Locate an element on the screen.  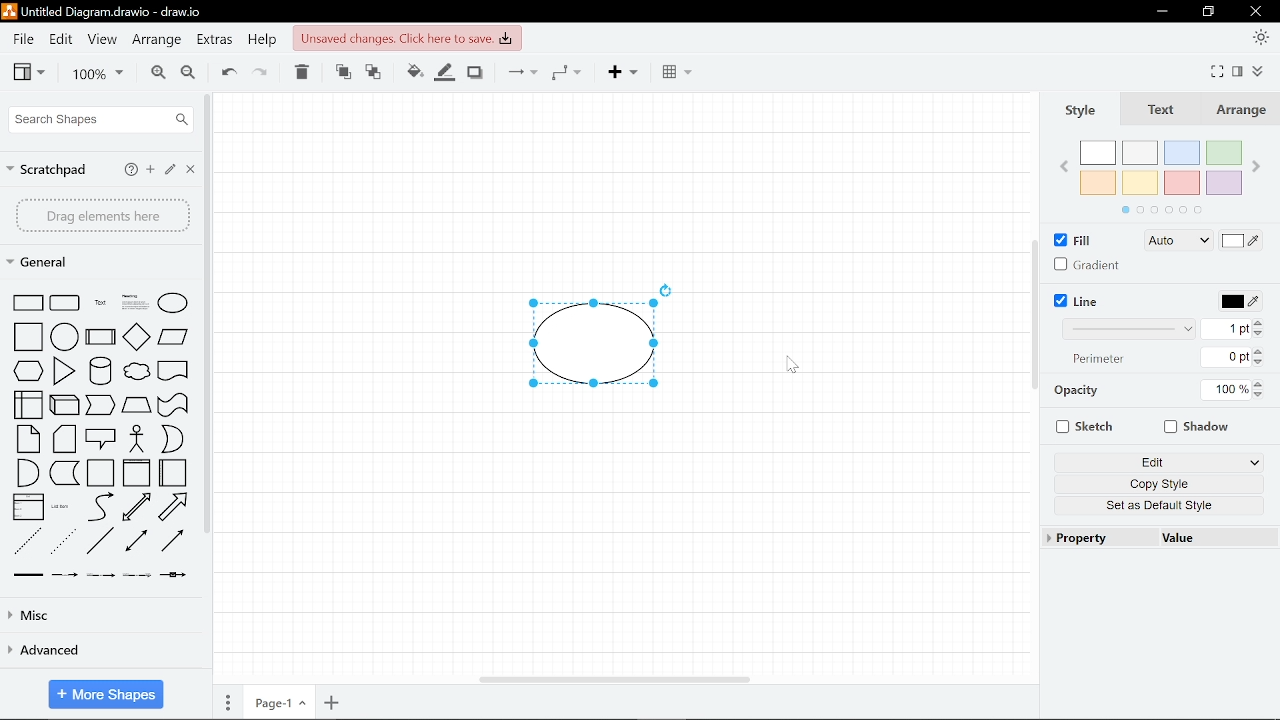
card is located at coordinates (64, 439).